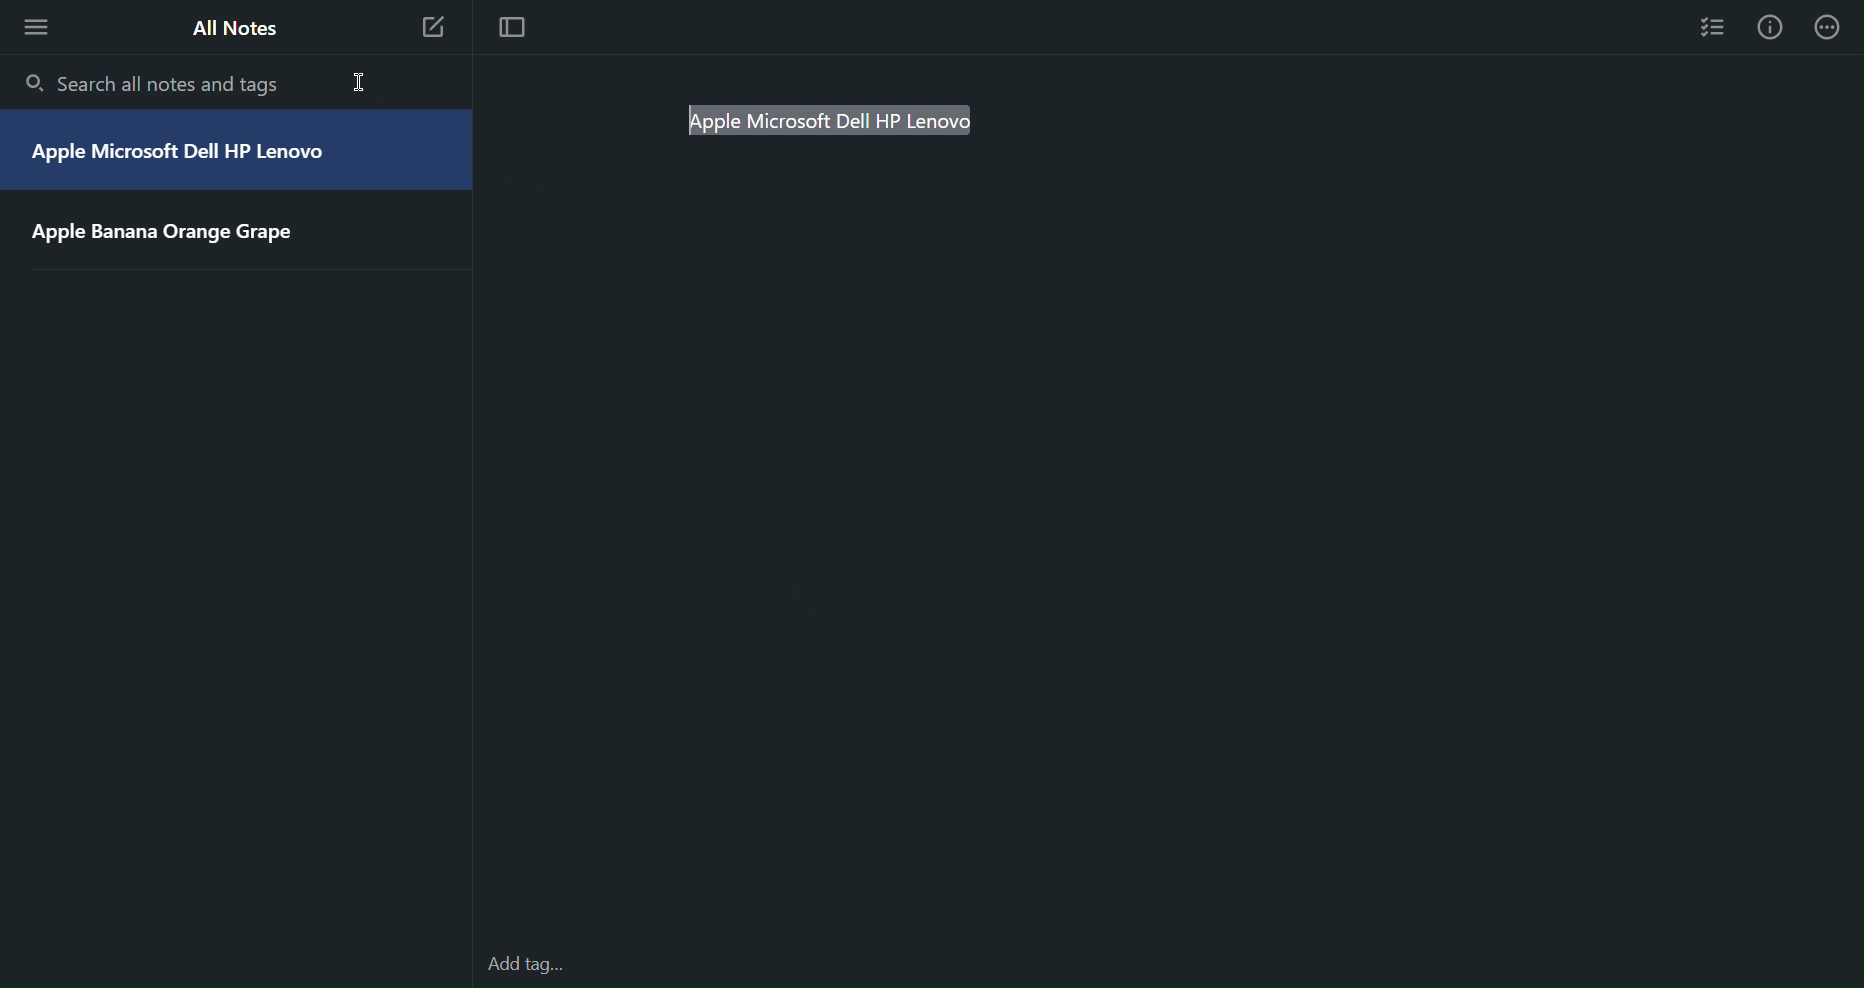 The image size is (1864, 988). Describe the element at coordinates (513, 32) in the screenshot. I see `Focus mode` at that location.